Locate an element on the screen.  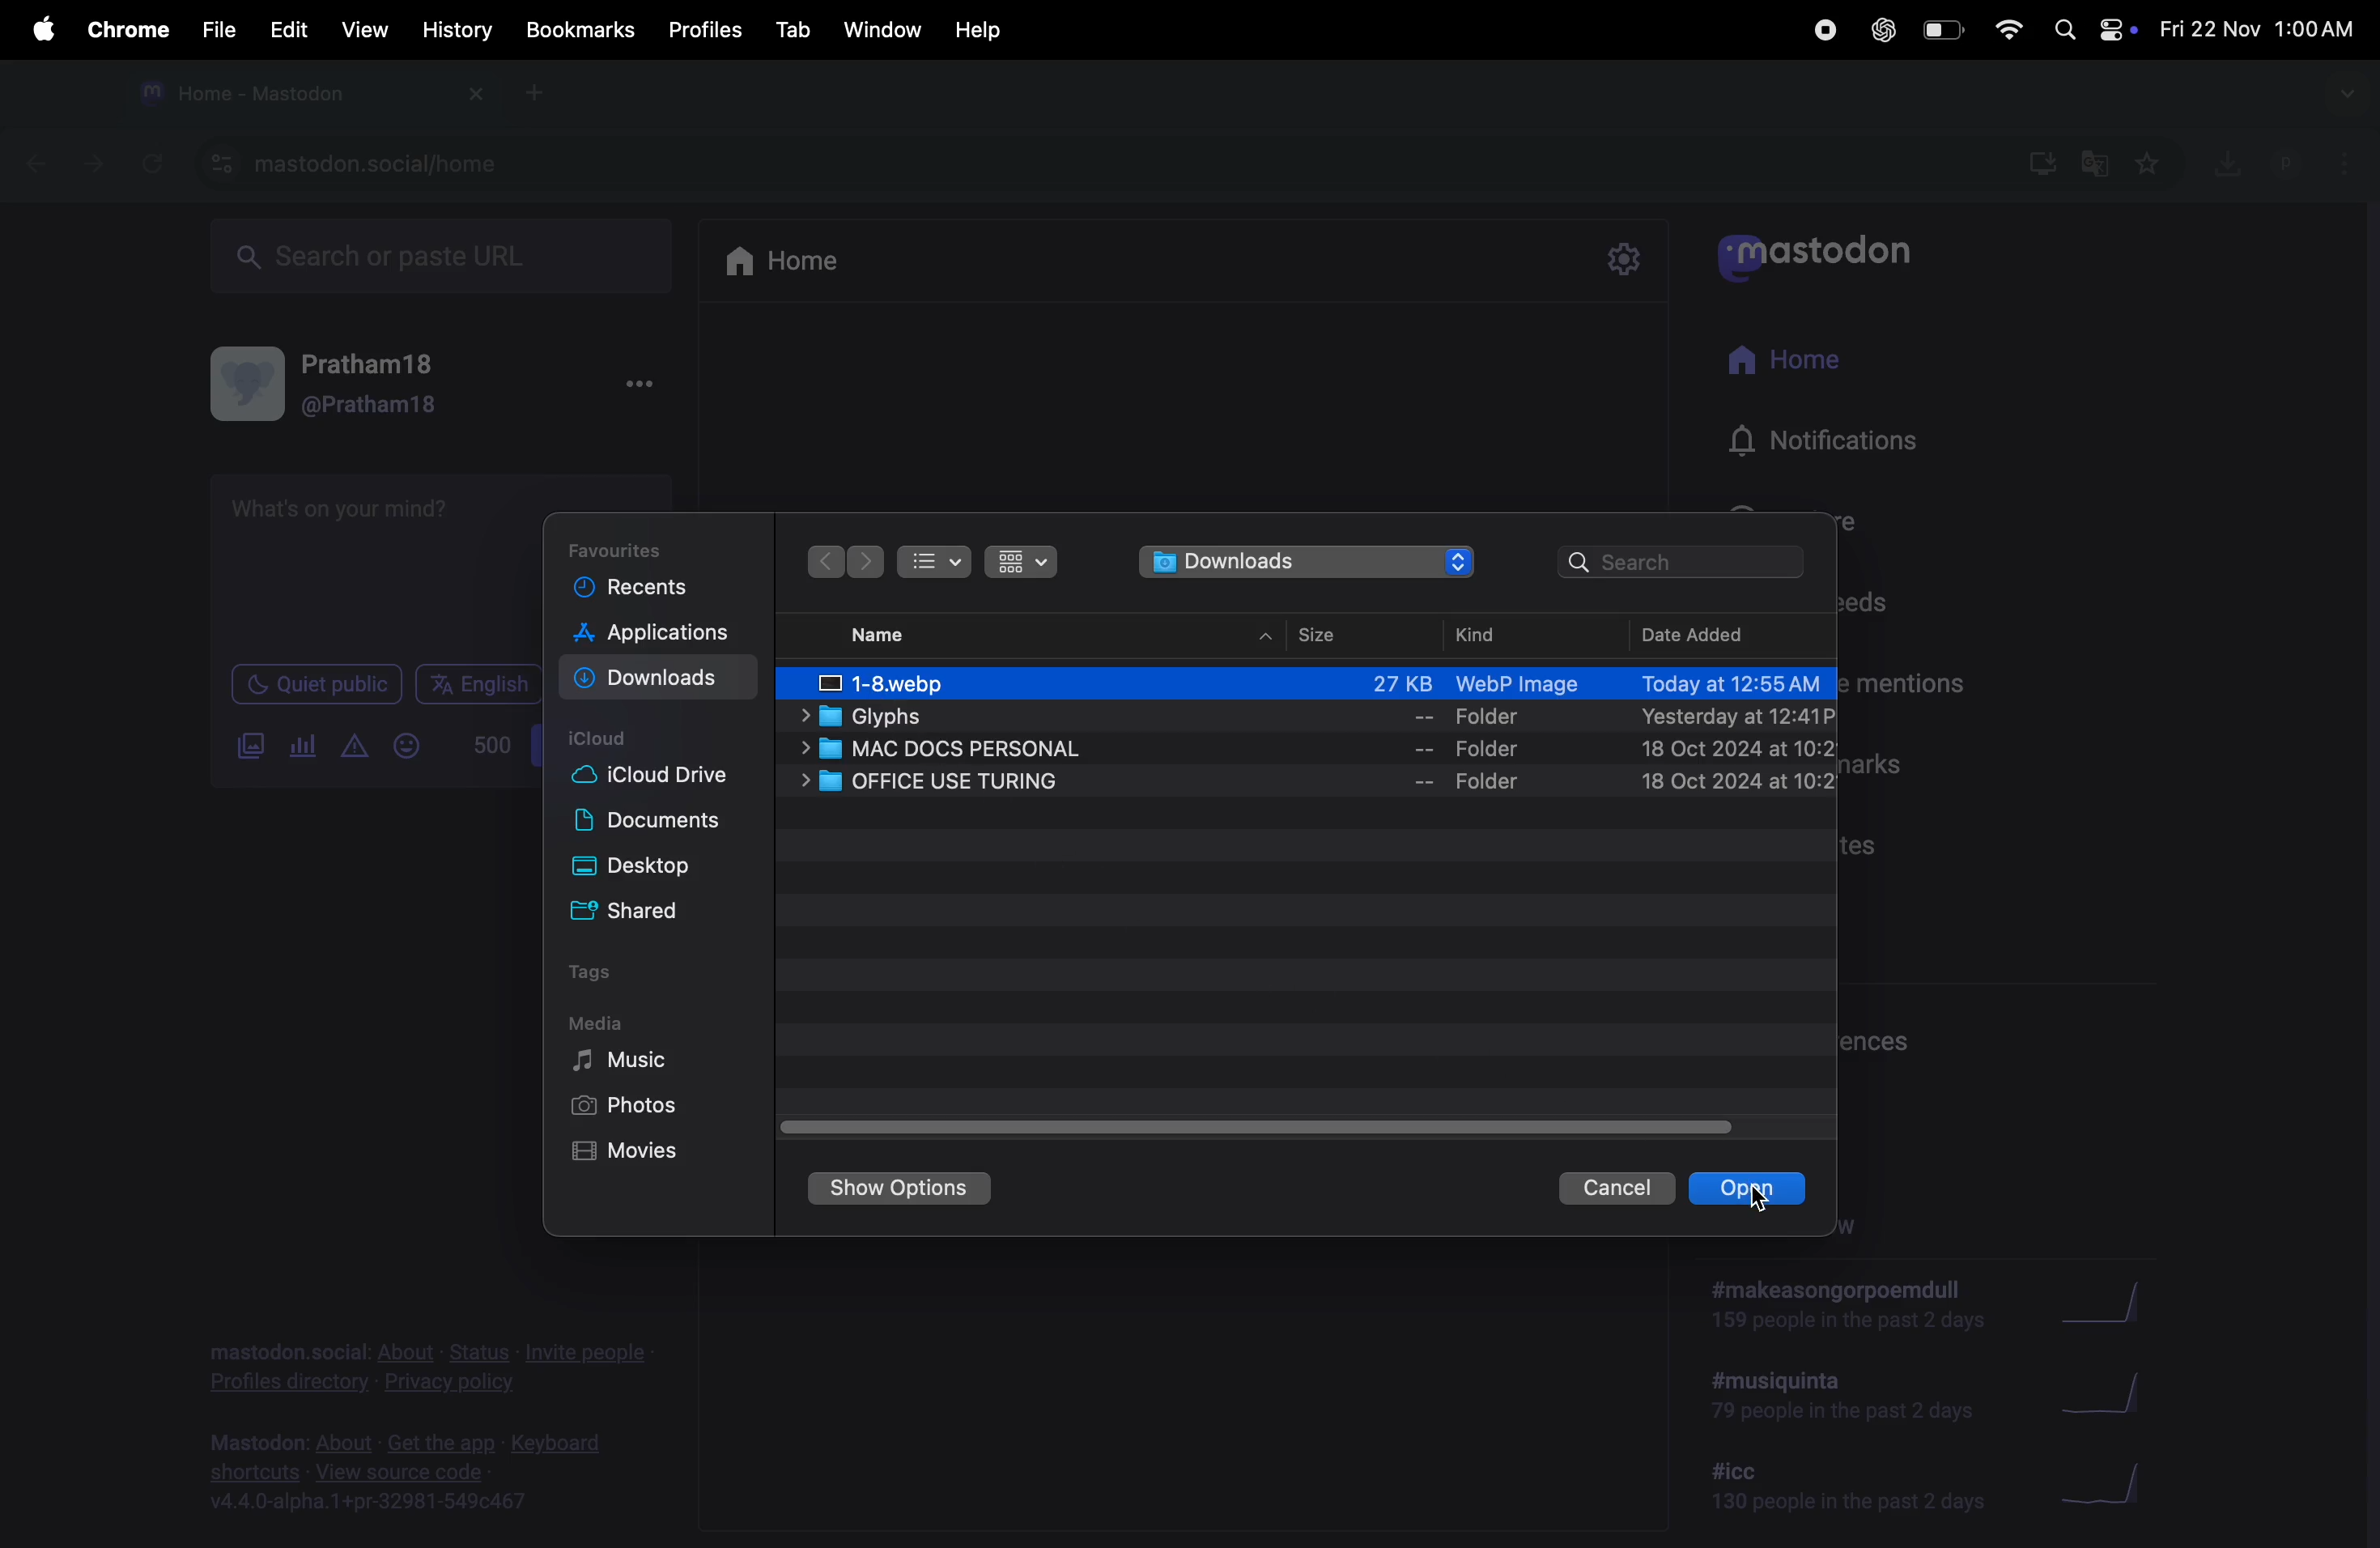
show options is located at coordinates (906, 1188).